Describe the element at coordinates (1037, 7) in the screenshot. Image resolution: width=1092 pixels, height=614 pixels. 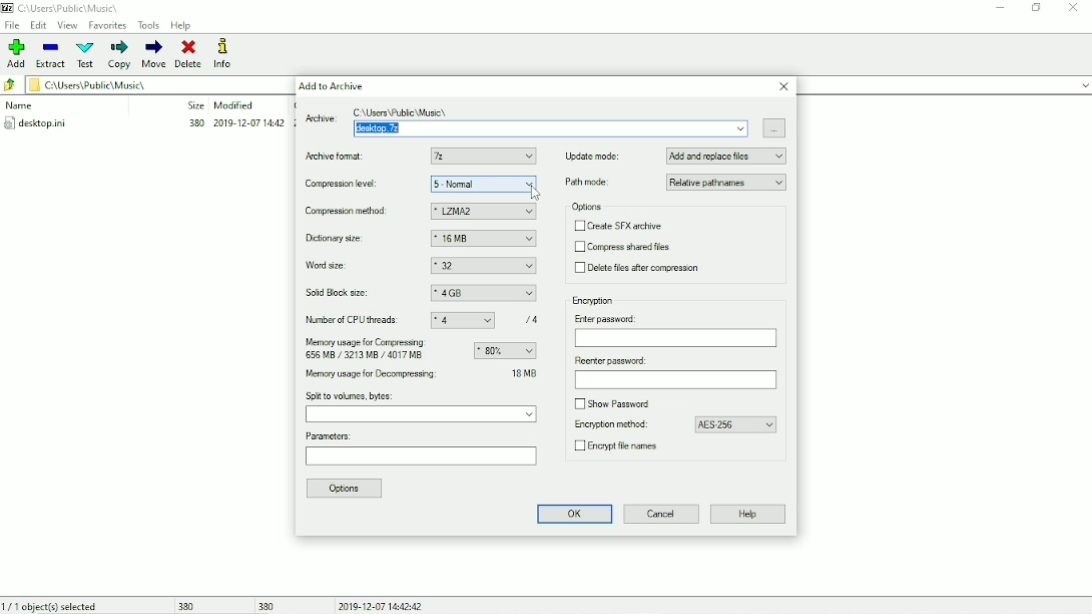
I see `Restore down` at that location.